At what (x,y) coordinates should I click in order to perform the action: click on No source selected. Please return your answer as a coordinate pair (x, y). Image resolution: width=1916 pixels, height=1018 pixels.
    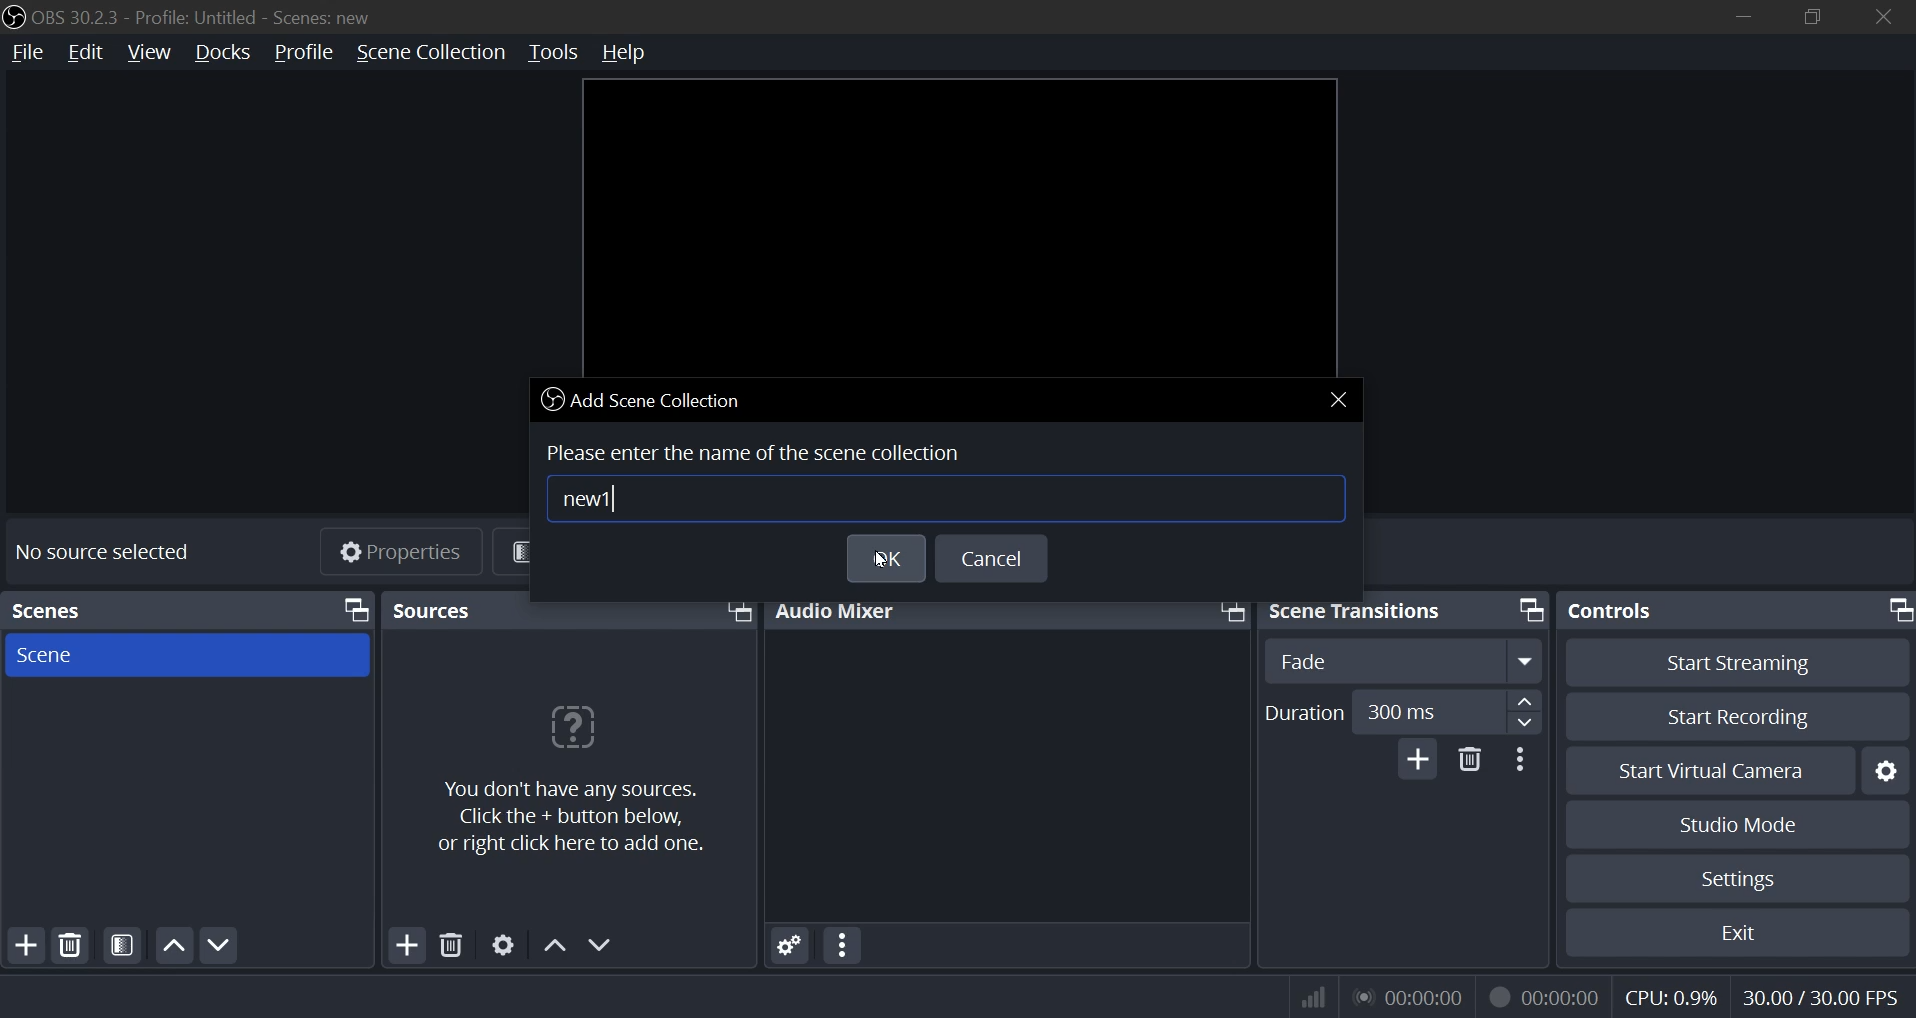
    Looking at the image, I should click on (102, 550).